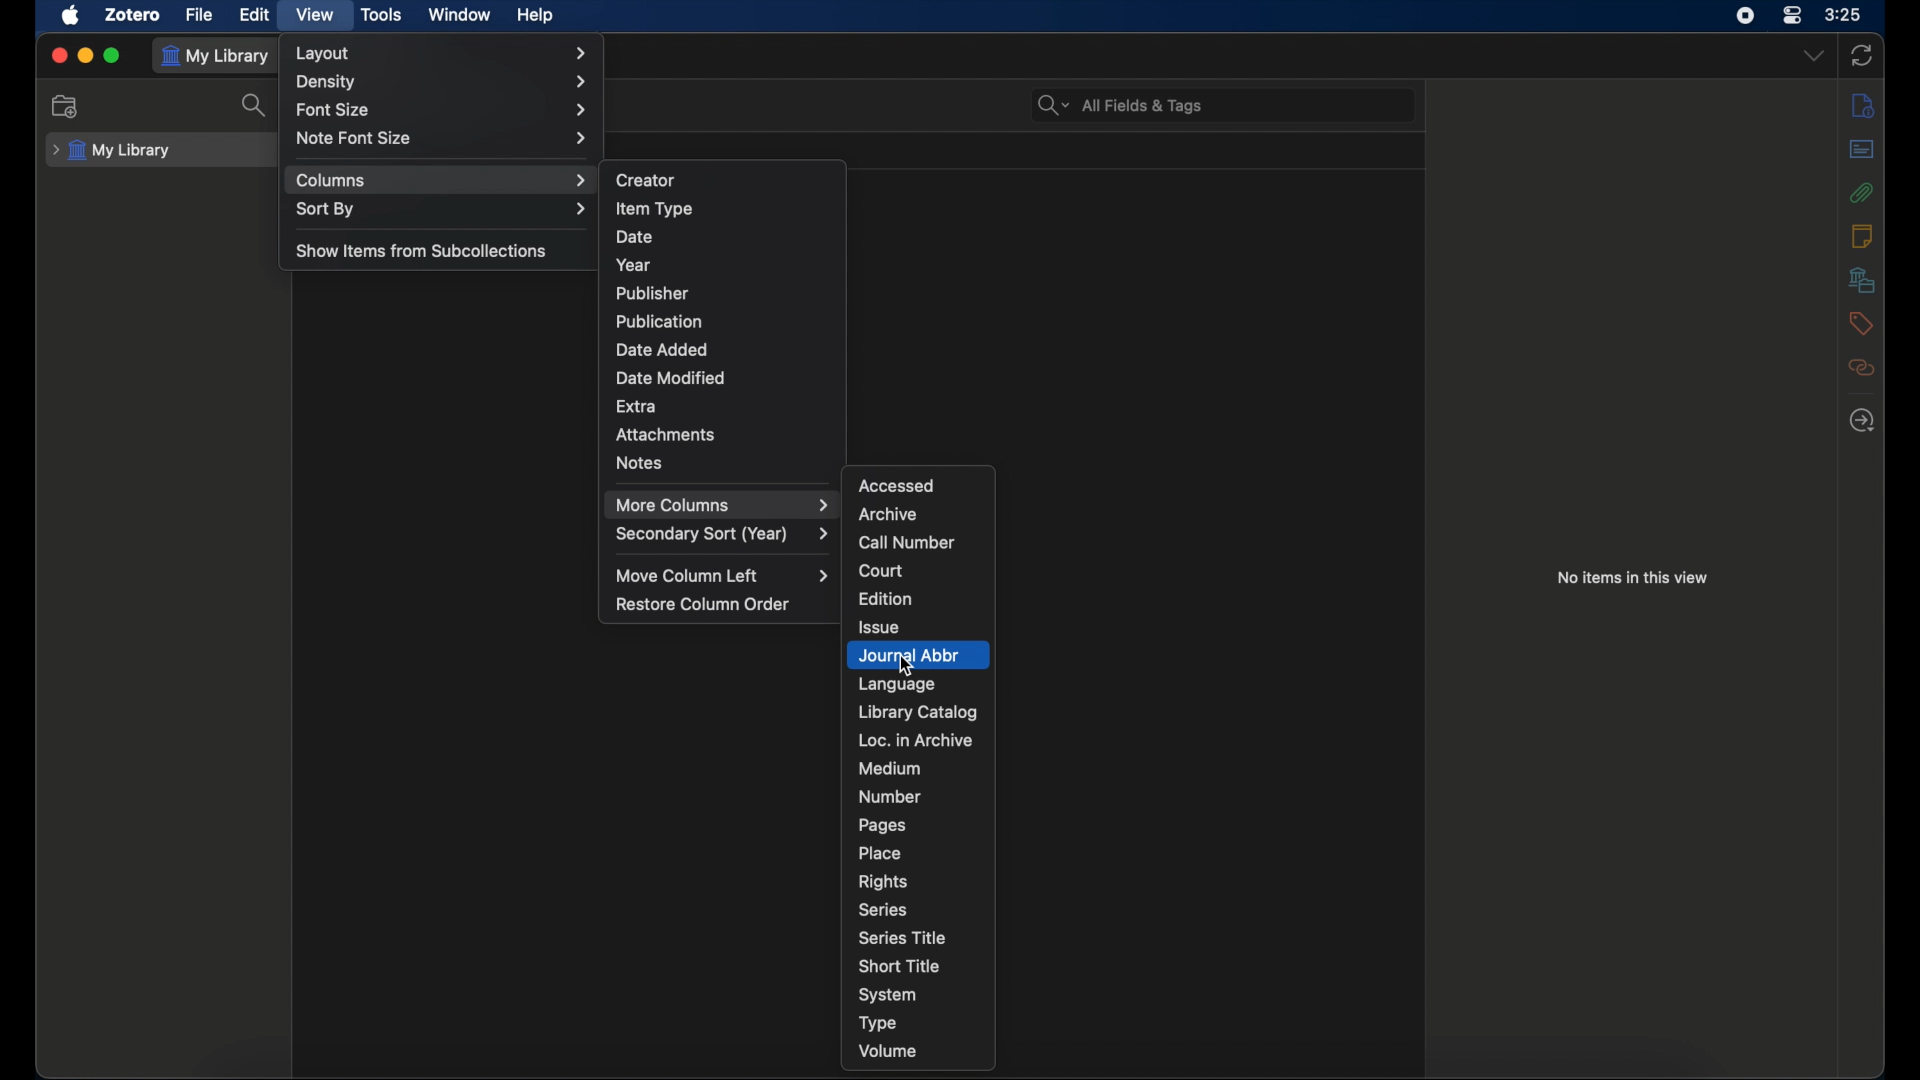 The image size is (1920, 1080). I want to click on secondary sort, so click(724, 535).